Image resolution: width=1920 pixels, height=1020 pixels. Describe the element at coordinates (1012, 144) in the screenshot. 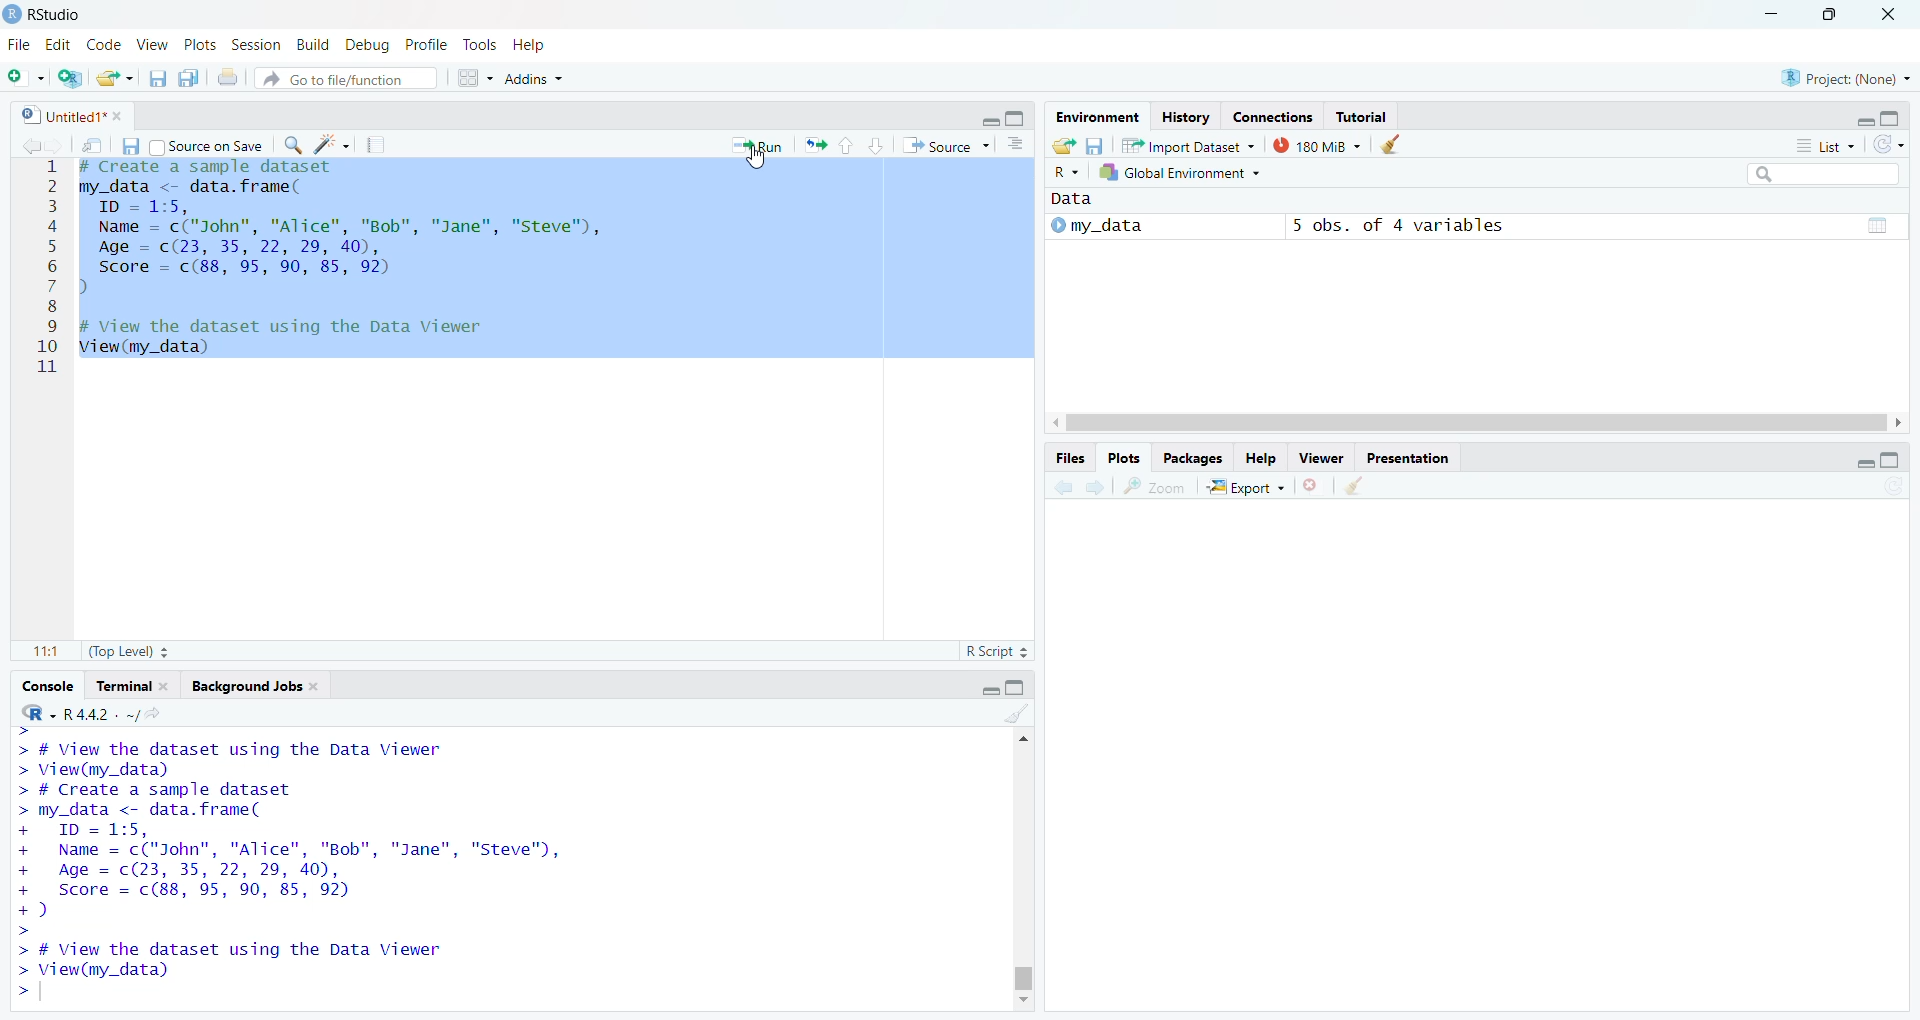

I see `Pages` at that location.